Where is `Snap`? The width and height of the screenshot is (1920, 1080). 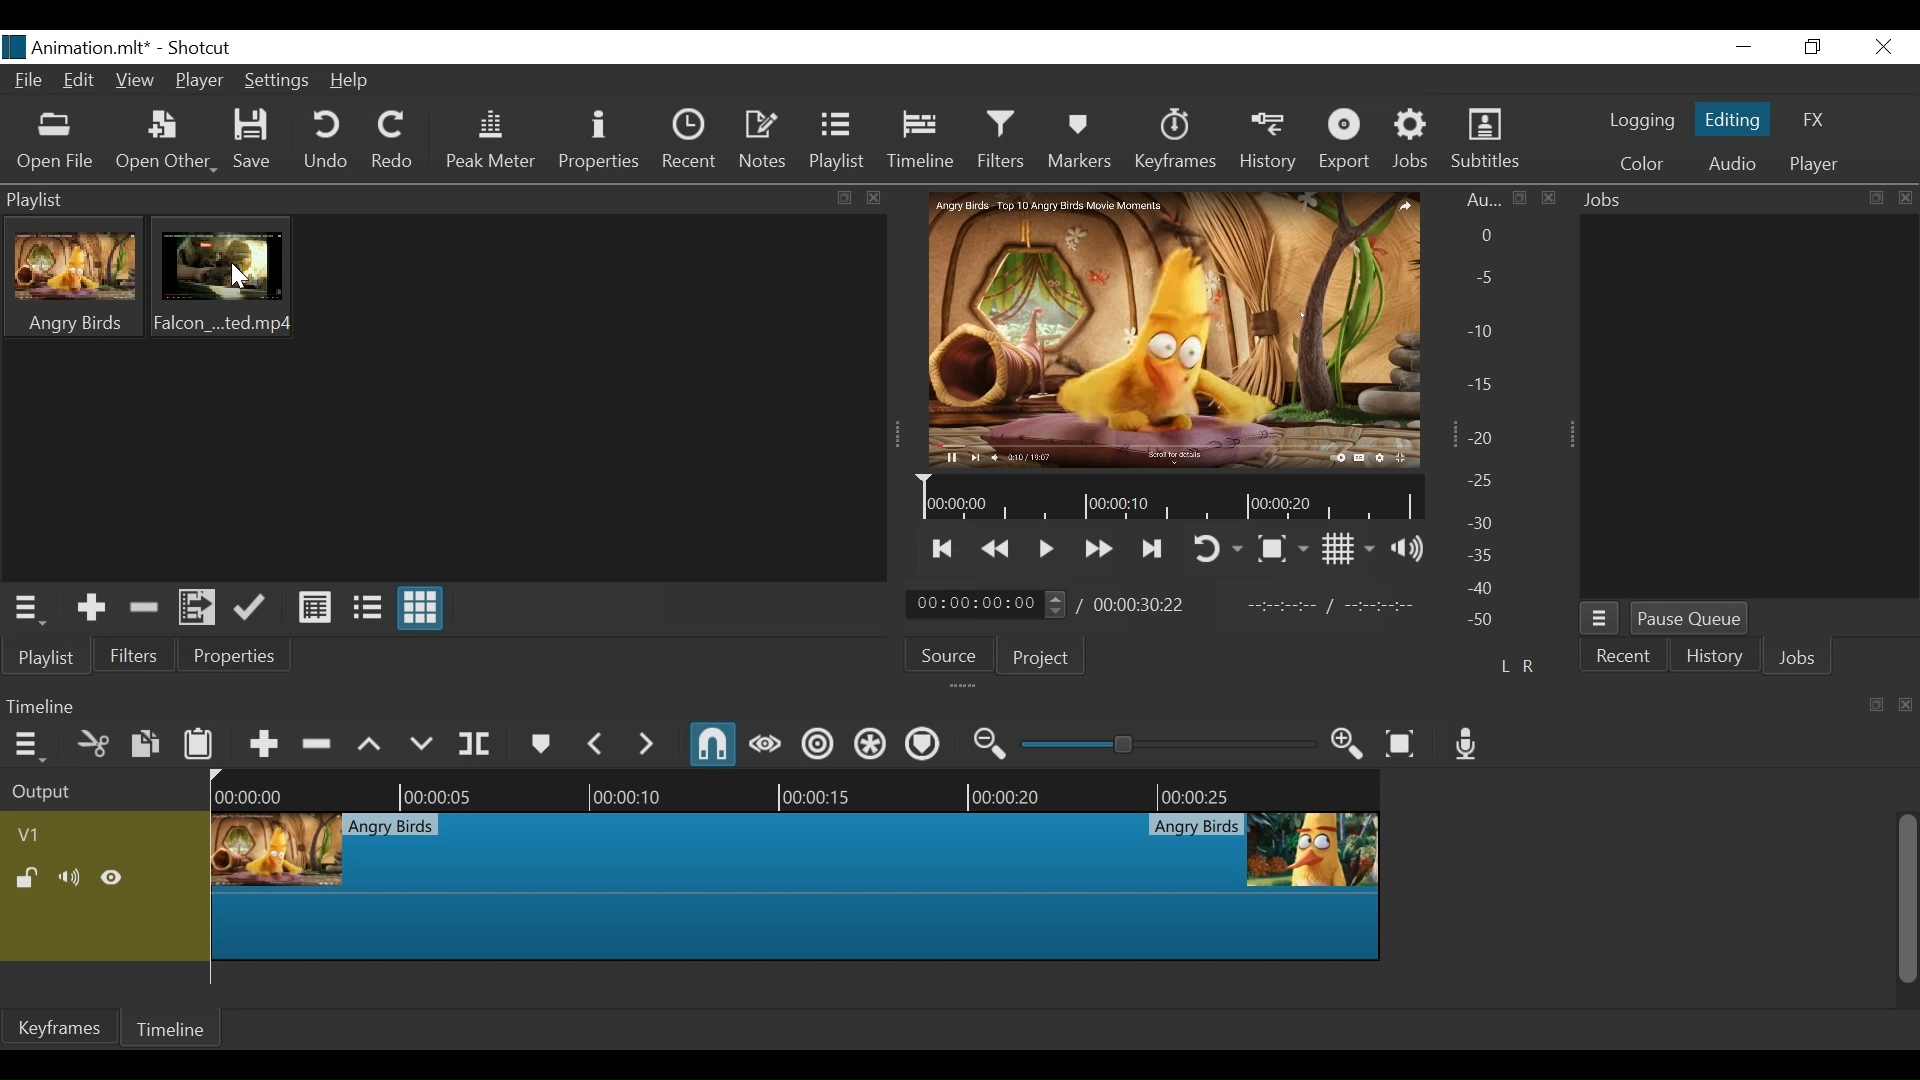 Snap is located at coordinates (715, 746).